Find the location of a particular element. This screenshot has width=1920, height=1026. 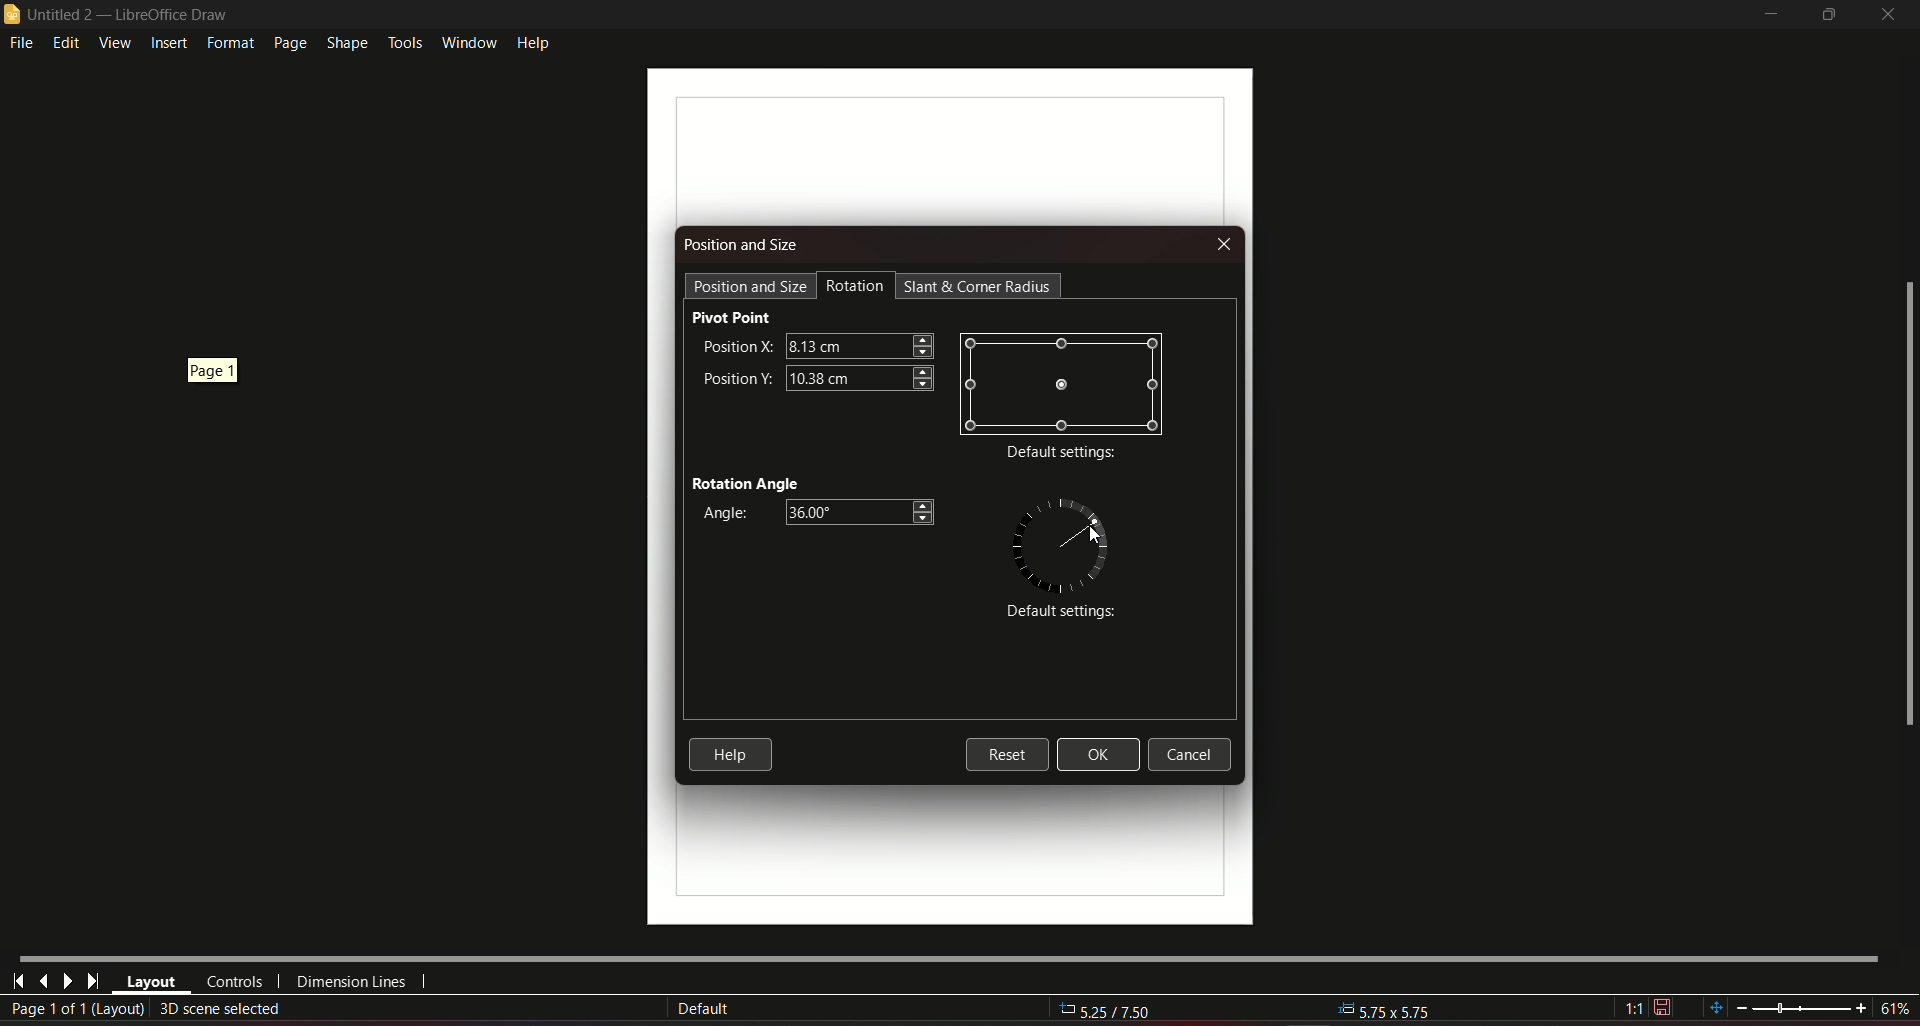

page is located at coordinates (288, 43).